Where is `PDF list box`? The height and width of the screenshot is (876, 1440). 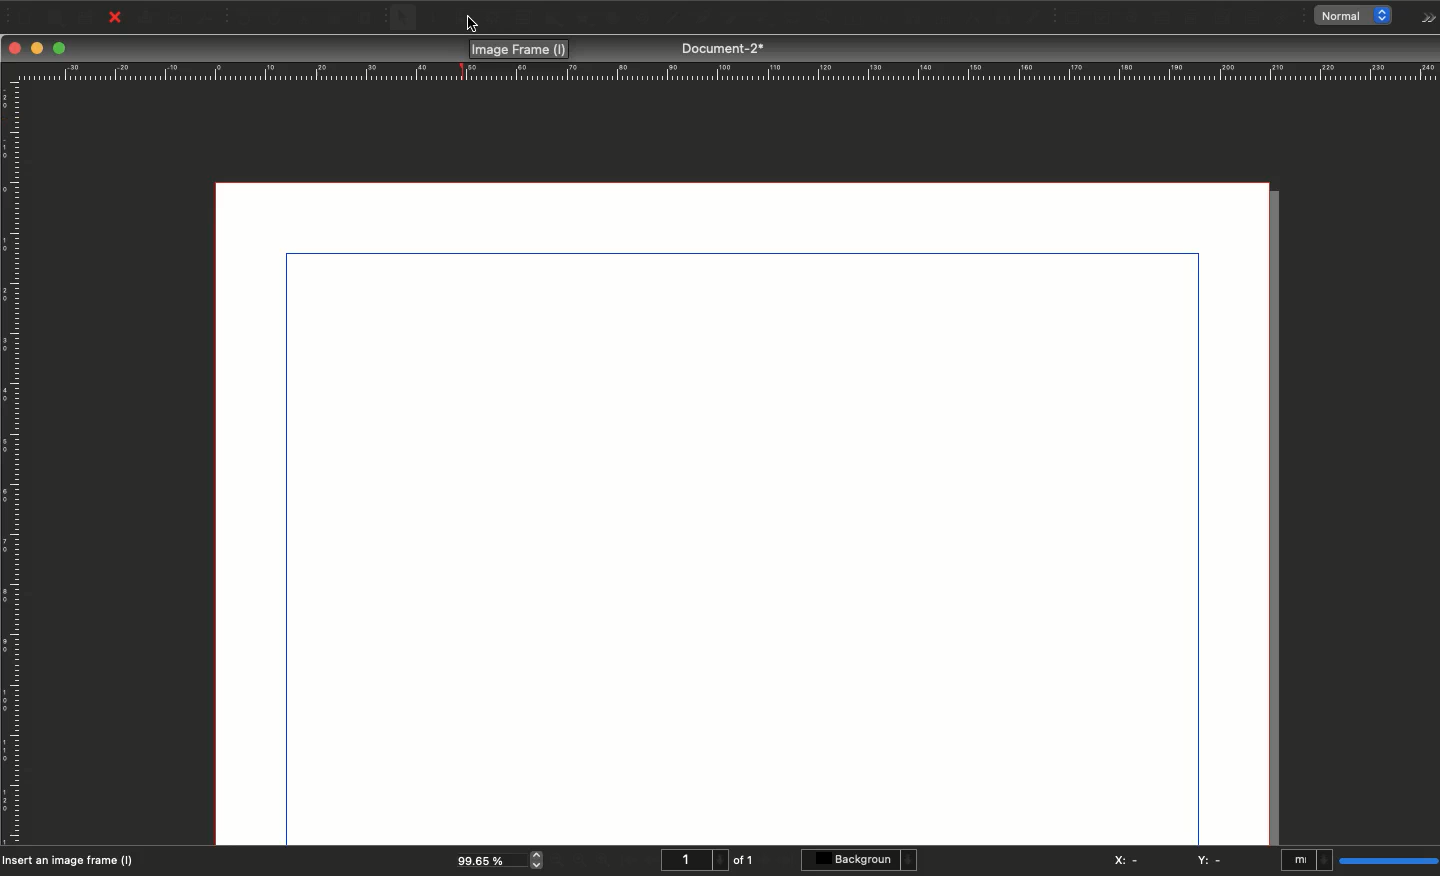 PDF list box is located at coordinates (1223, 18).